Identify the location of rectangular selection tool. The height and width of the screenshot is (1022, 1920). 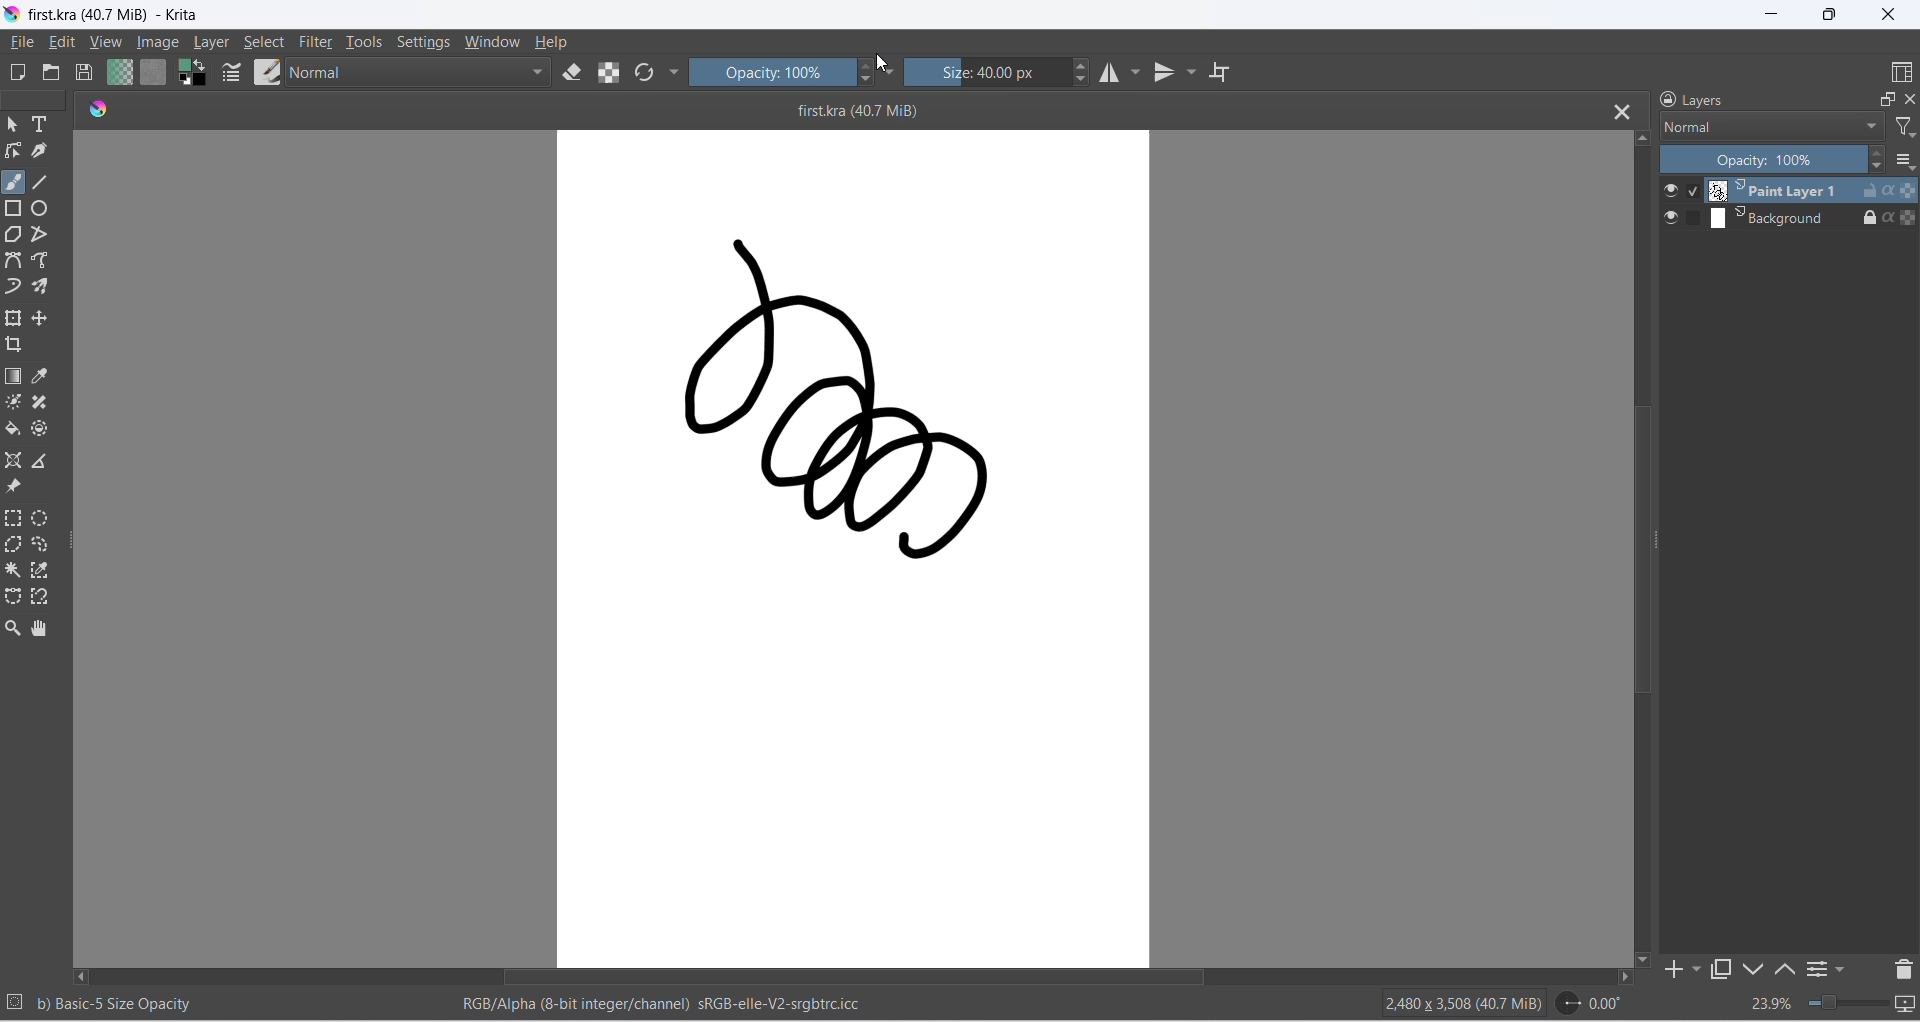
(13, 518).